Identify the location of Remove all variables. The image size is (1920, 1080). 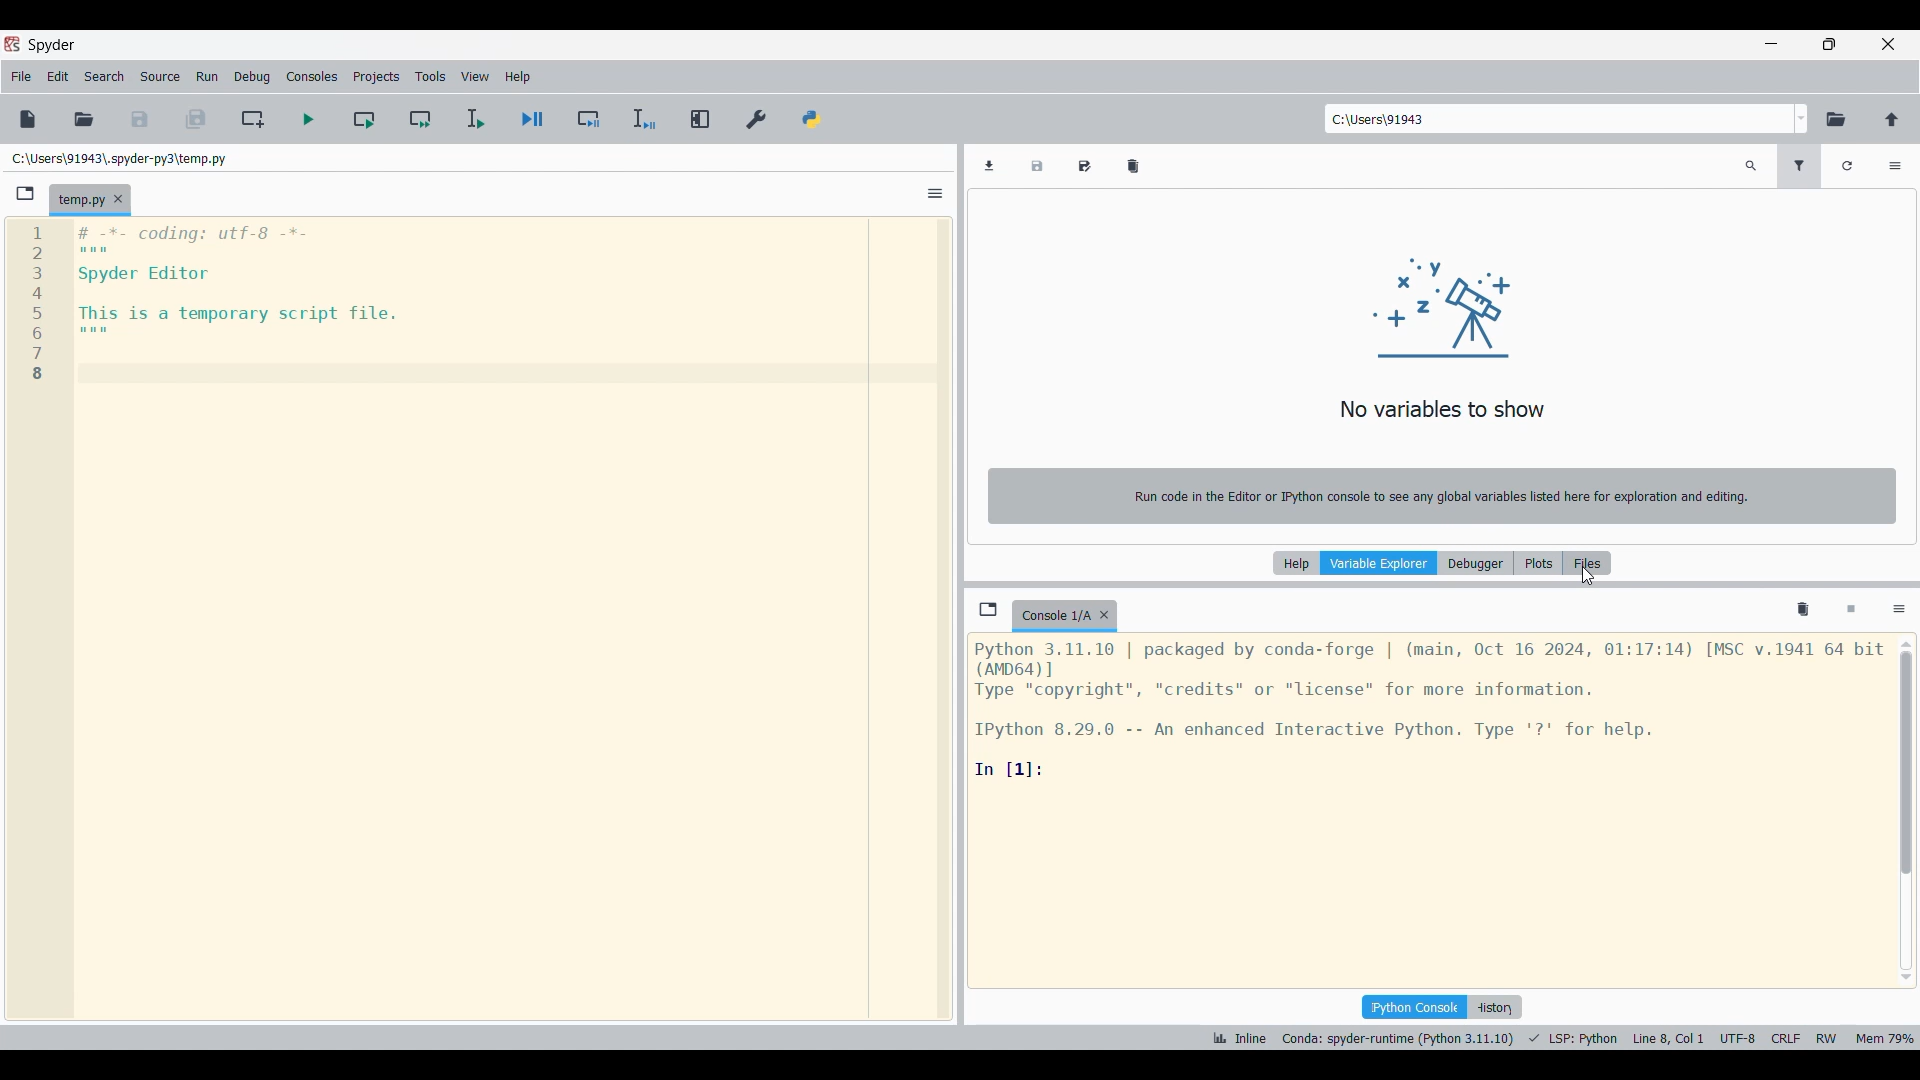
(1133, 166).